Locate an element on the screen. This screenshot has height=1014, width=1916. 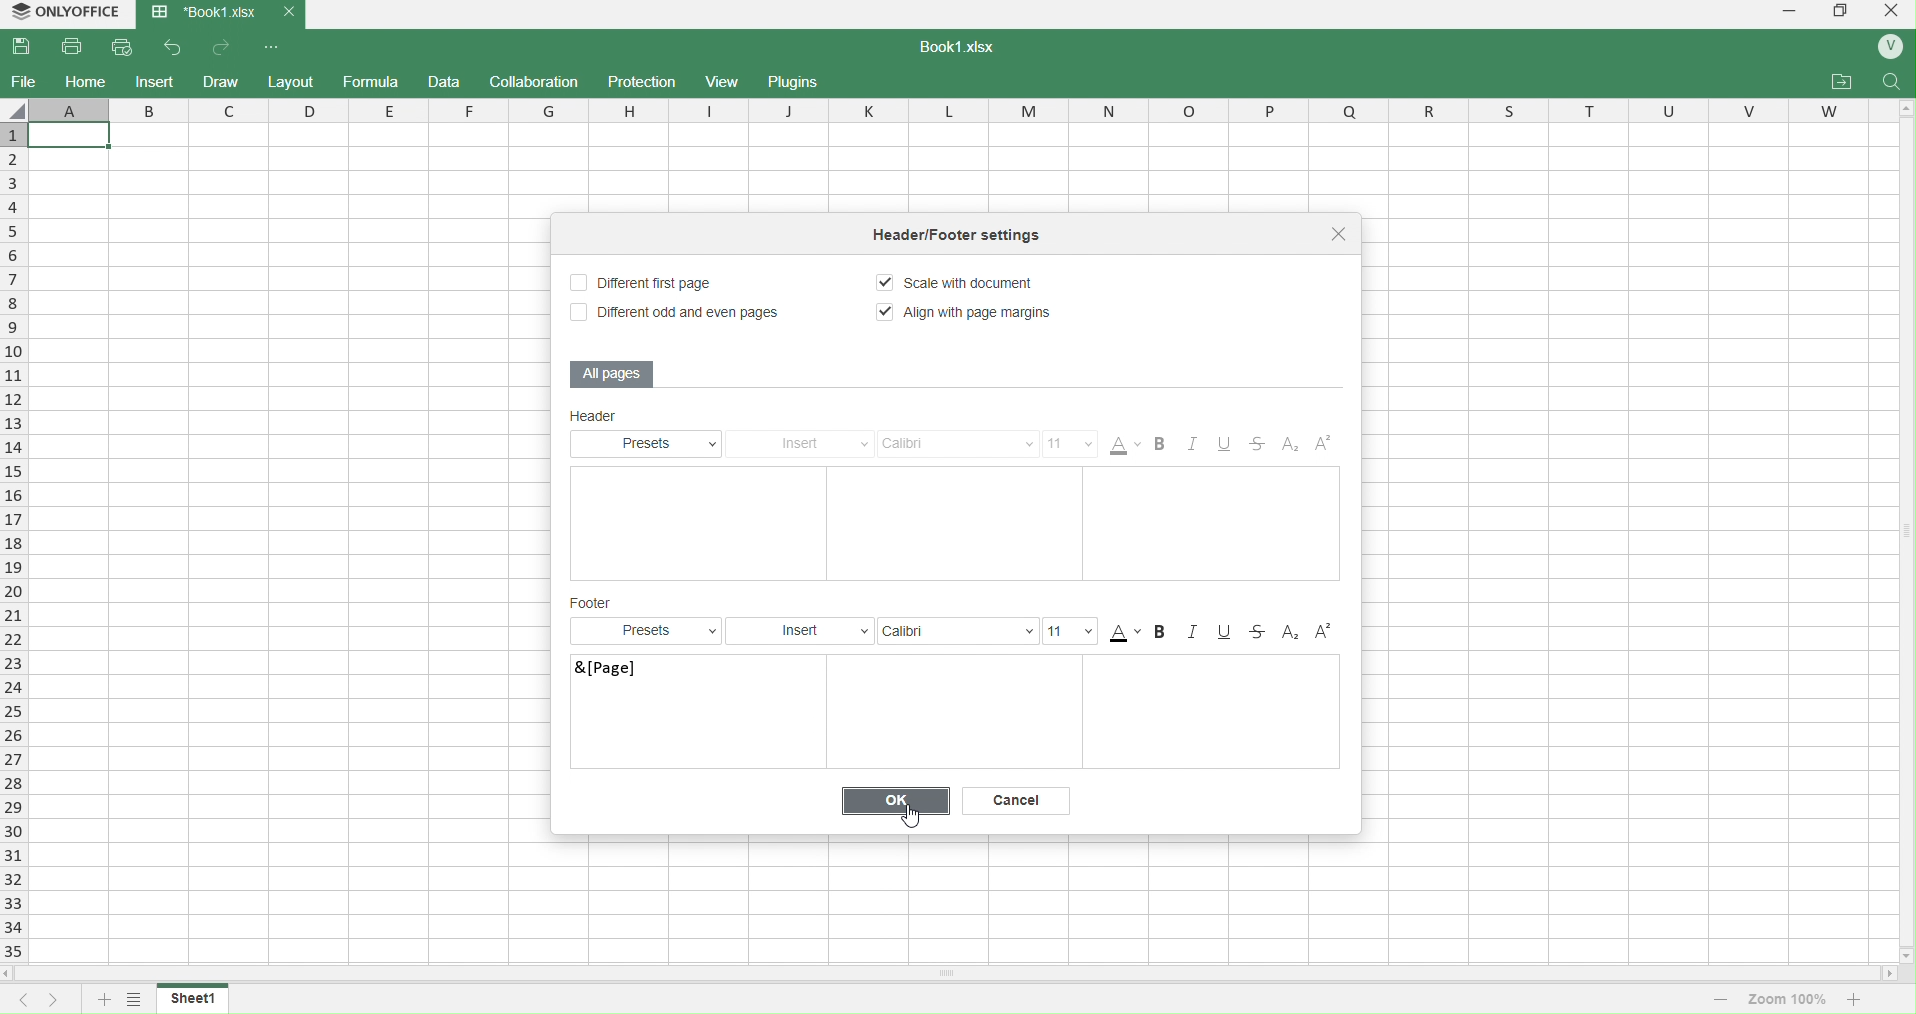
Calibri is located at coordinates (959, 444).